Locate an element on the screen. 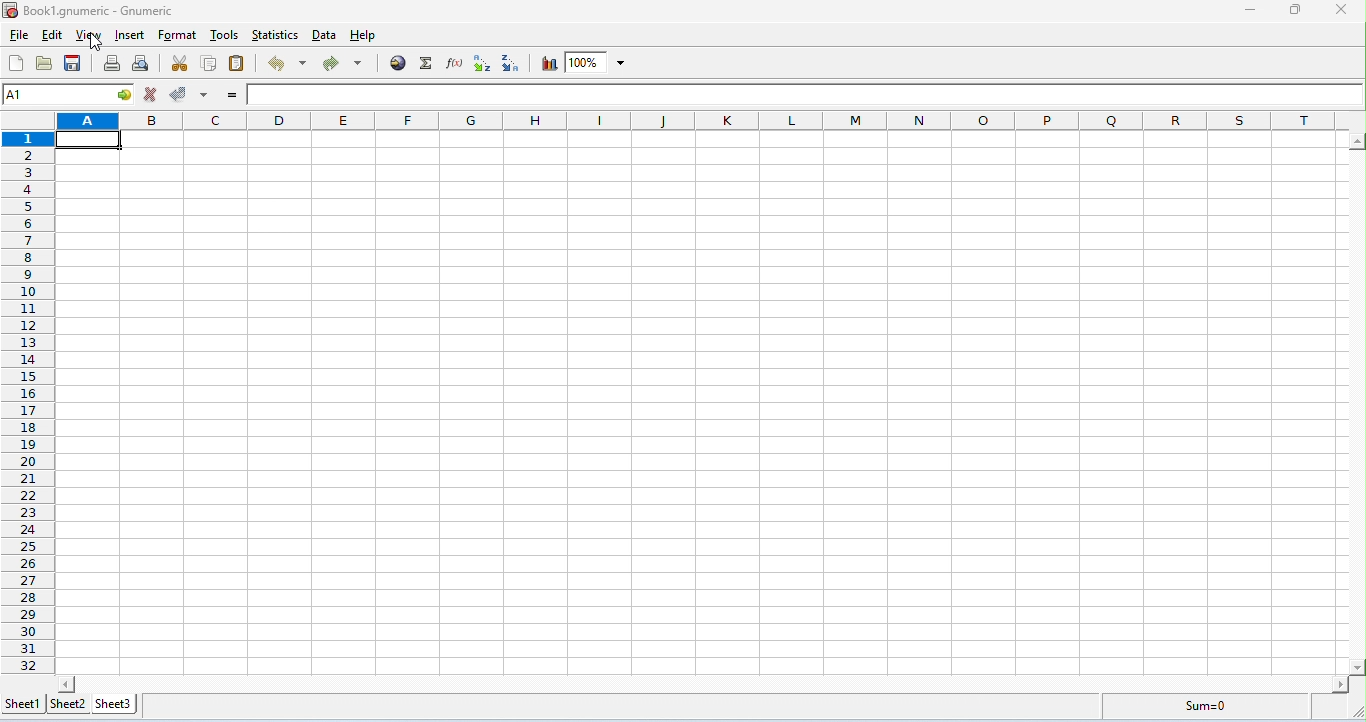  close is located at coordinates (1339, 9).